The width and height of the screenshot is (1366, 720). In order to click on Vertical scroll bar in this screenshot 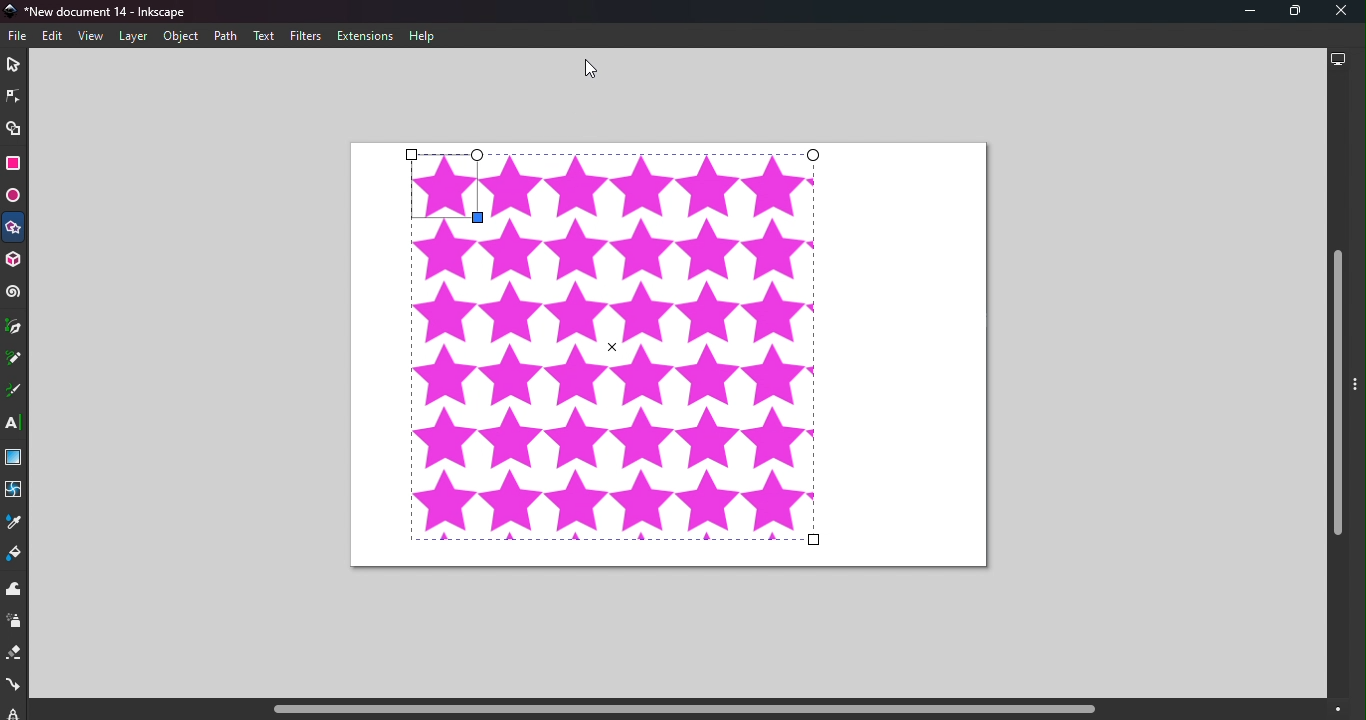, I will do `click(1338, 388)`.